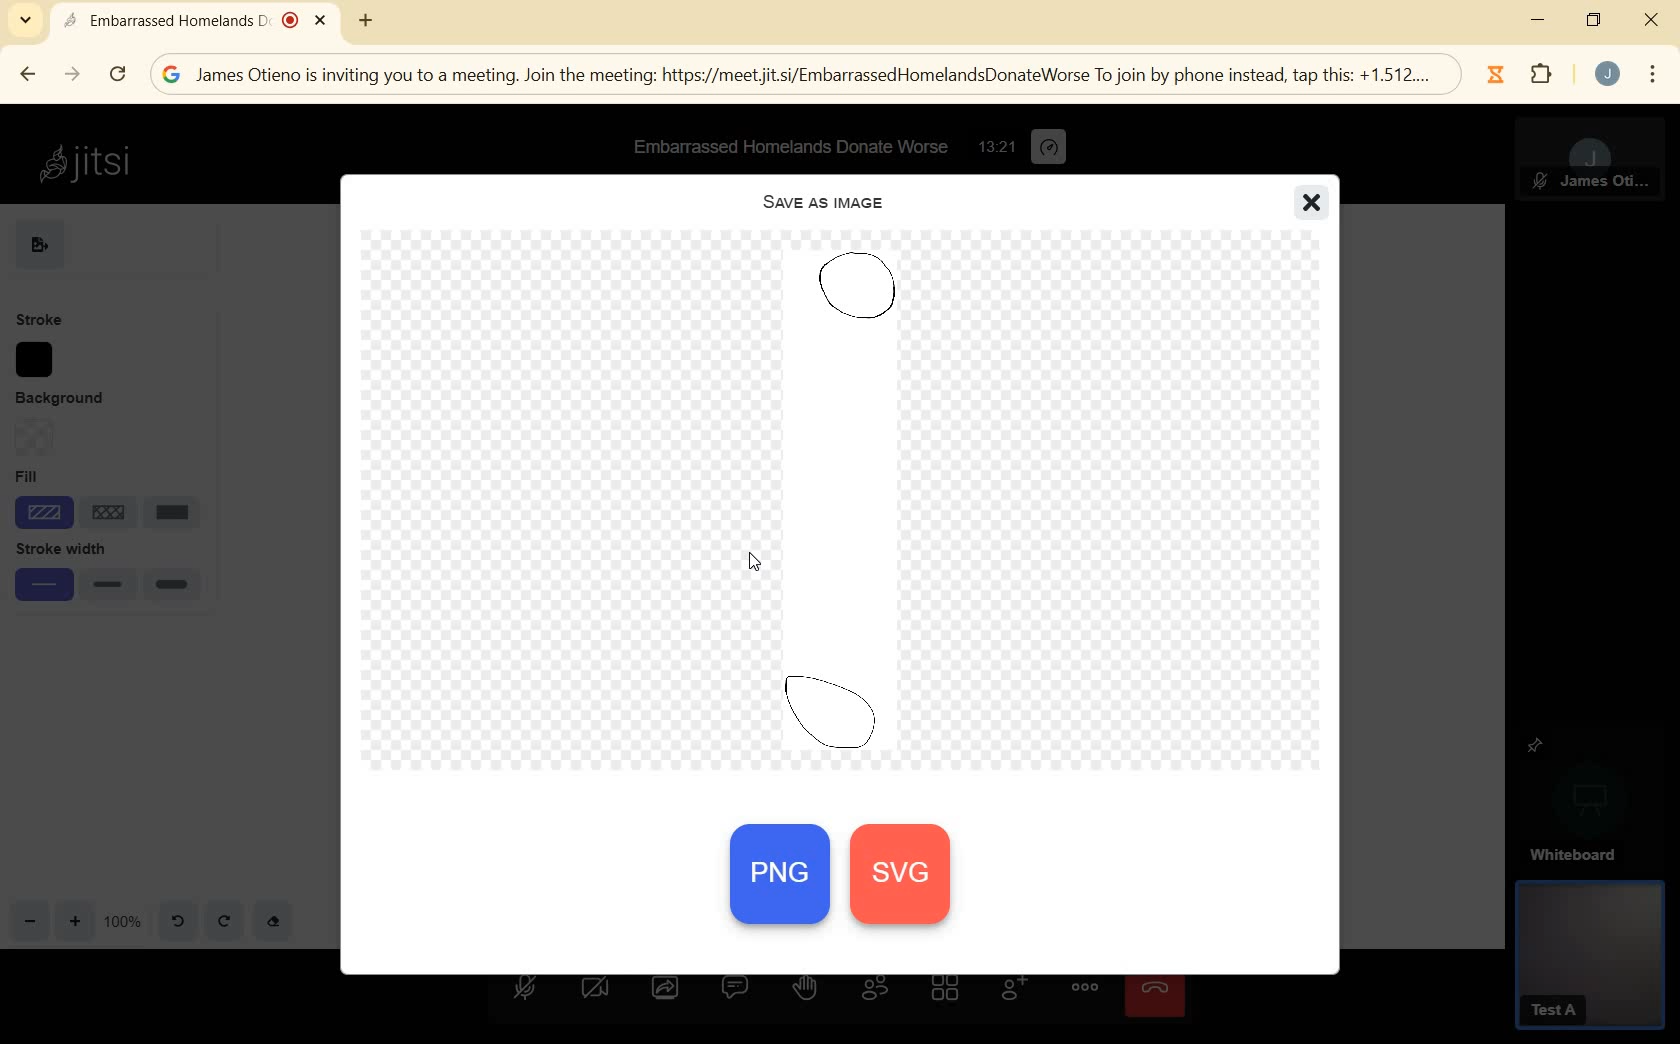 Image resolution: width=1680 pixels, height=1044 pixels. I want to click on account, so click(1608, 75).